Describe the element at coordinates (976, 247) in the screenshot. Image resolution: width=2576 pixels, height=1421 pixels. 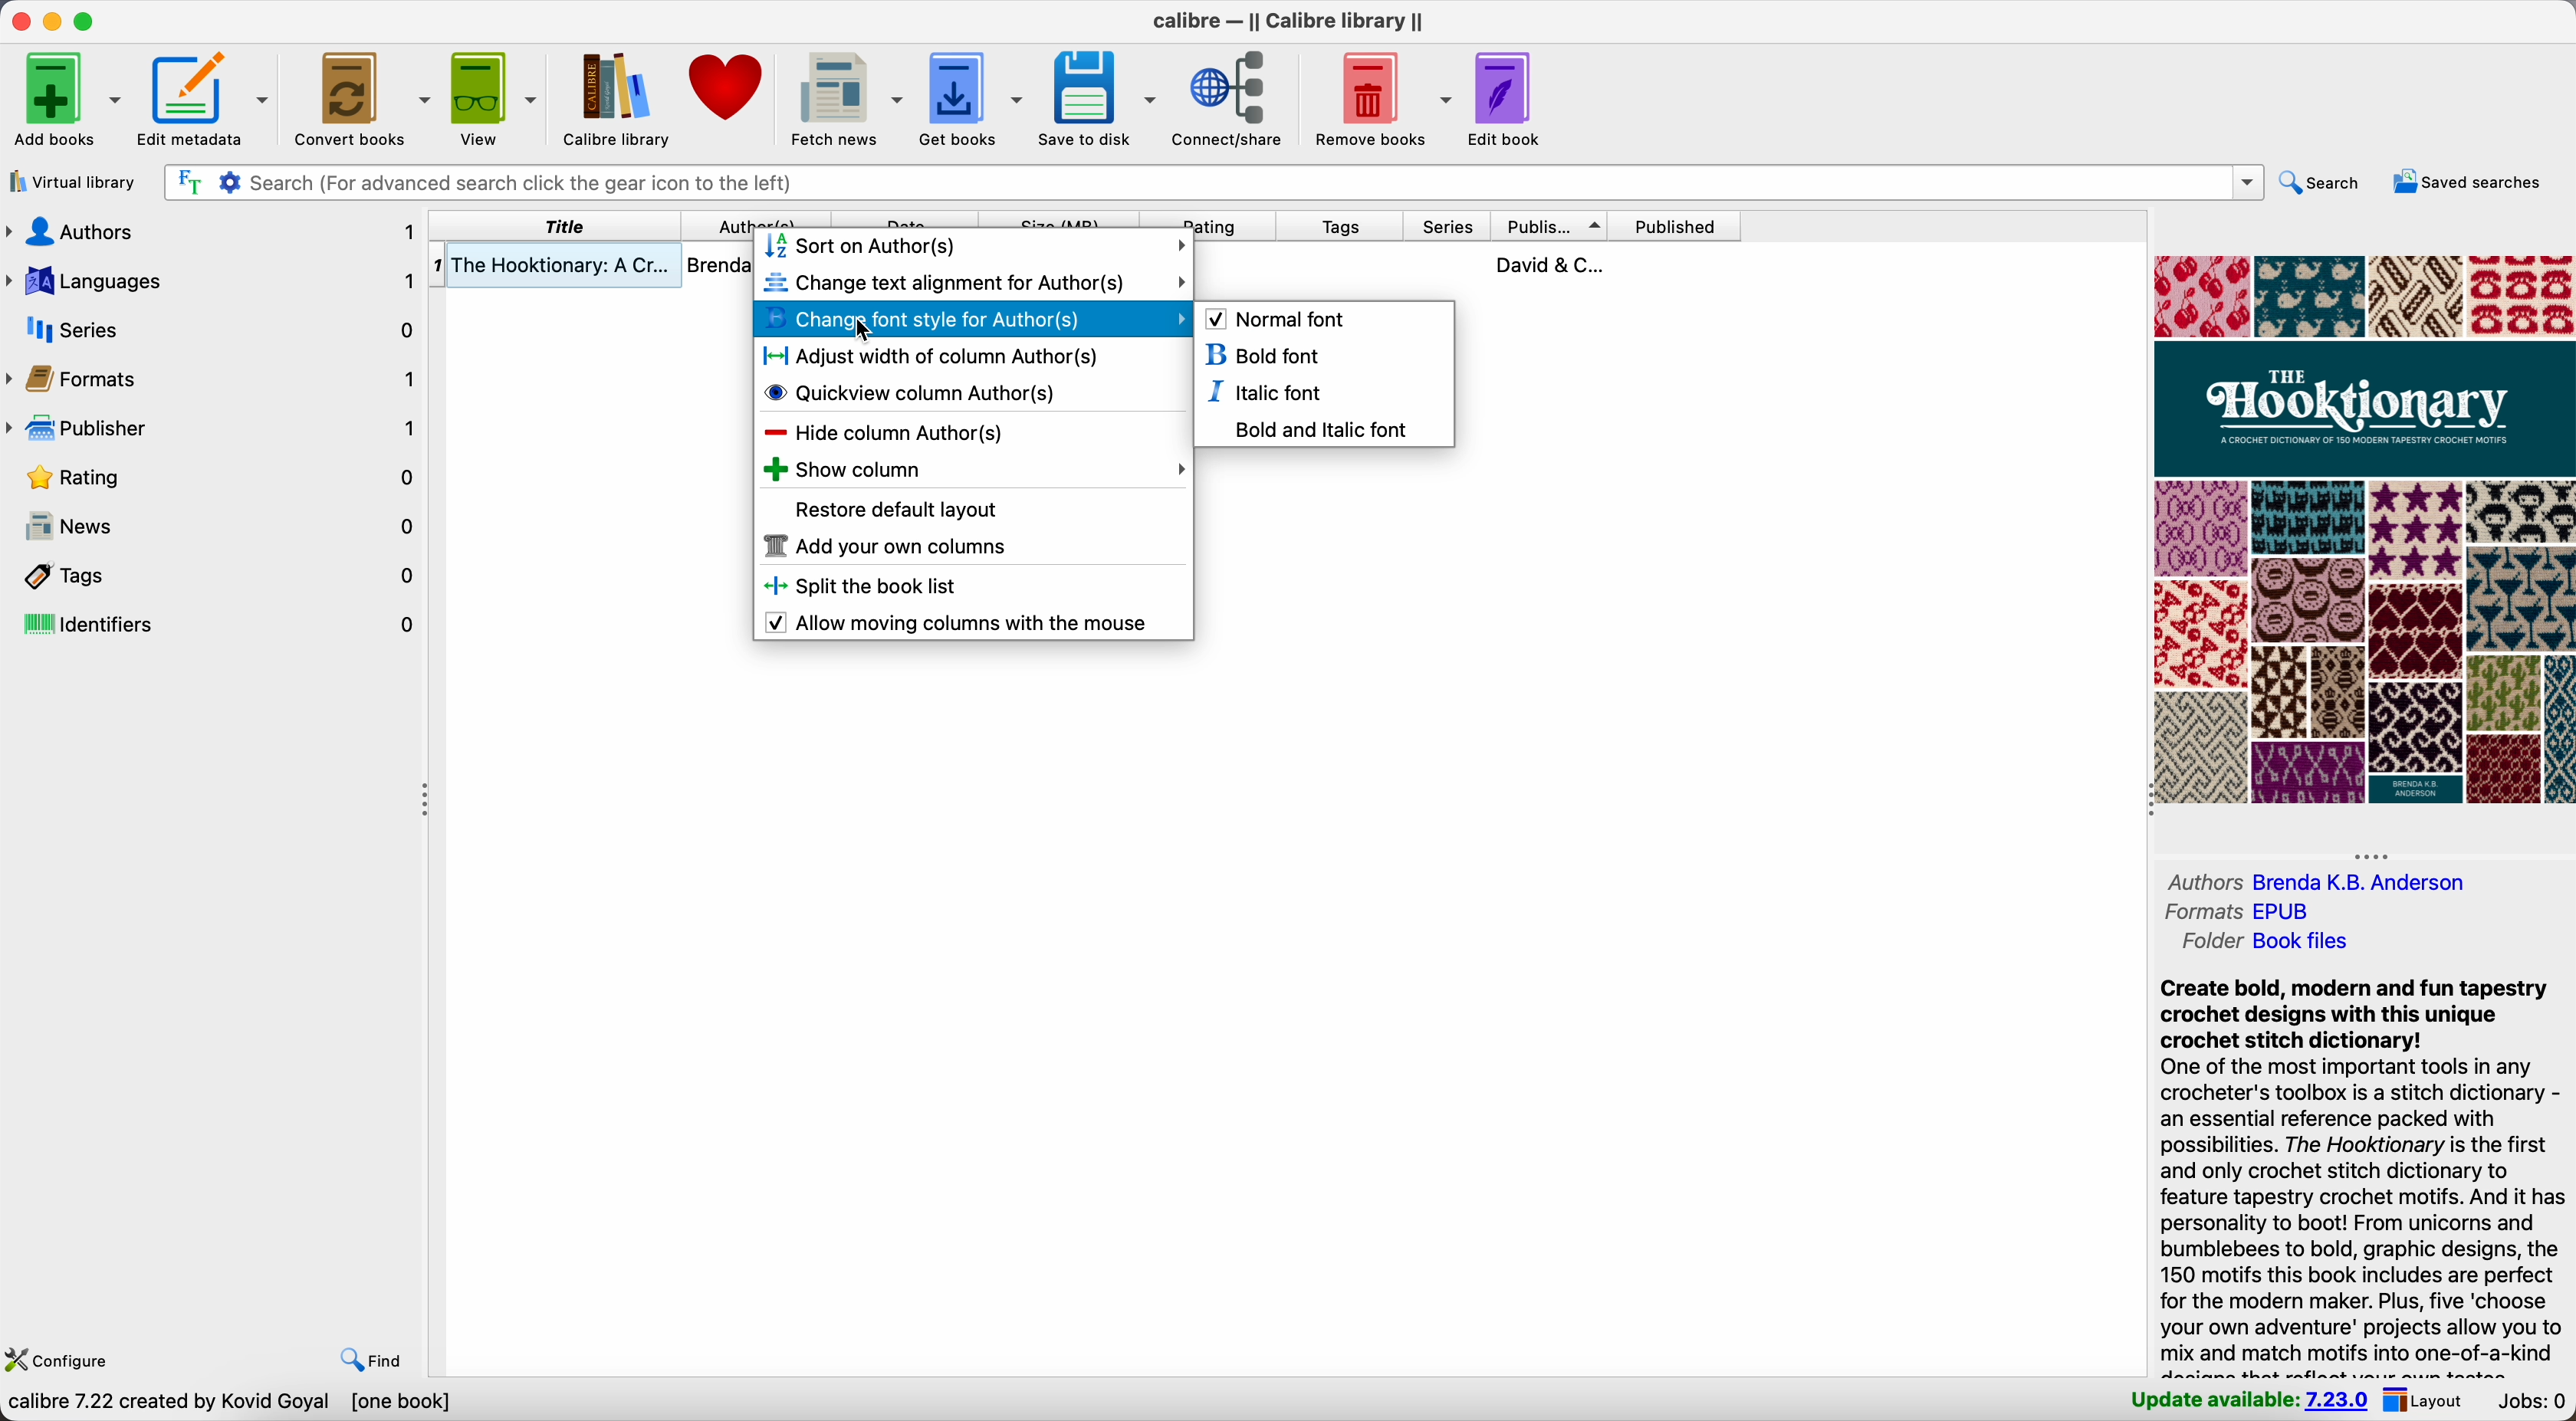
I see `sort on author(s)` at that location.